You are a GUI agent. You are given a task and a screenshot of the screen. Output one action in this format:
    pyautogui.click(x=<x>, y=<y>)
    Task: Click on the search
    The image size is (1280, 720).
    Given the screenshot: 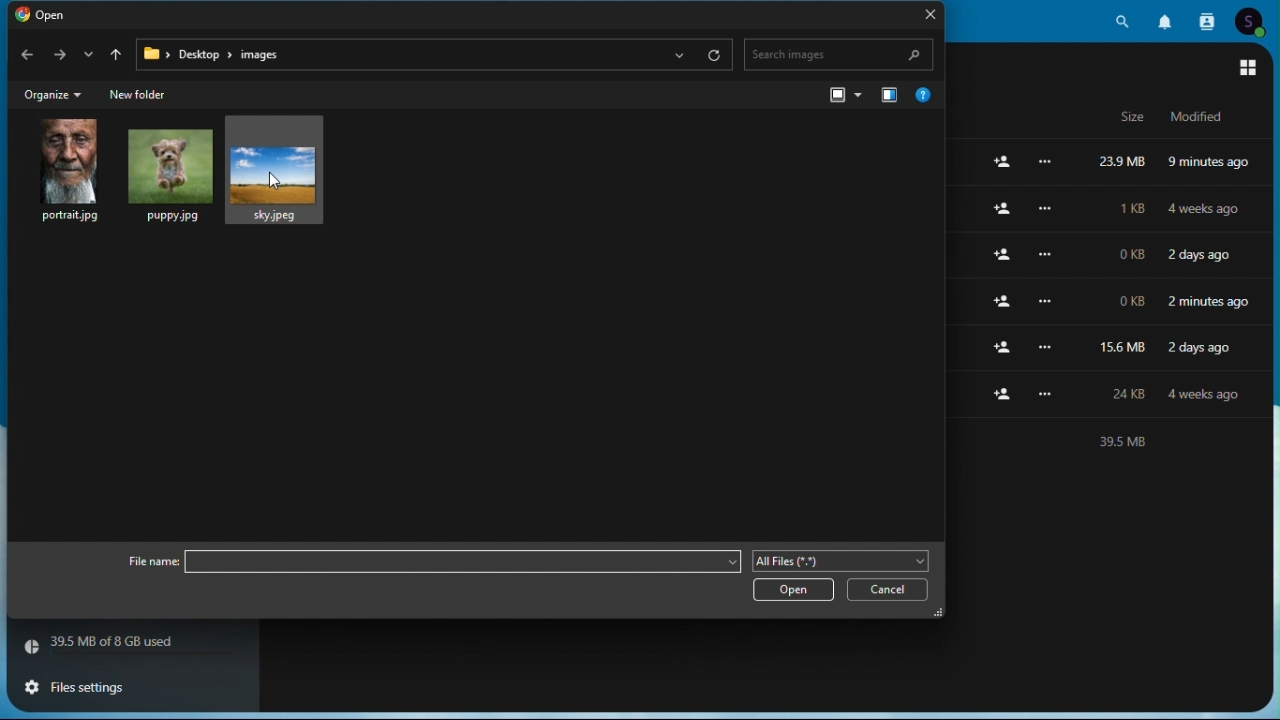 What is the action you would take?
    pyautogui.click(x=1123, y=19)
    